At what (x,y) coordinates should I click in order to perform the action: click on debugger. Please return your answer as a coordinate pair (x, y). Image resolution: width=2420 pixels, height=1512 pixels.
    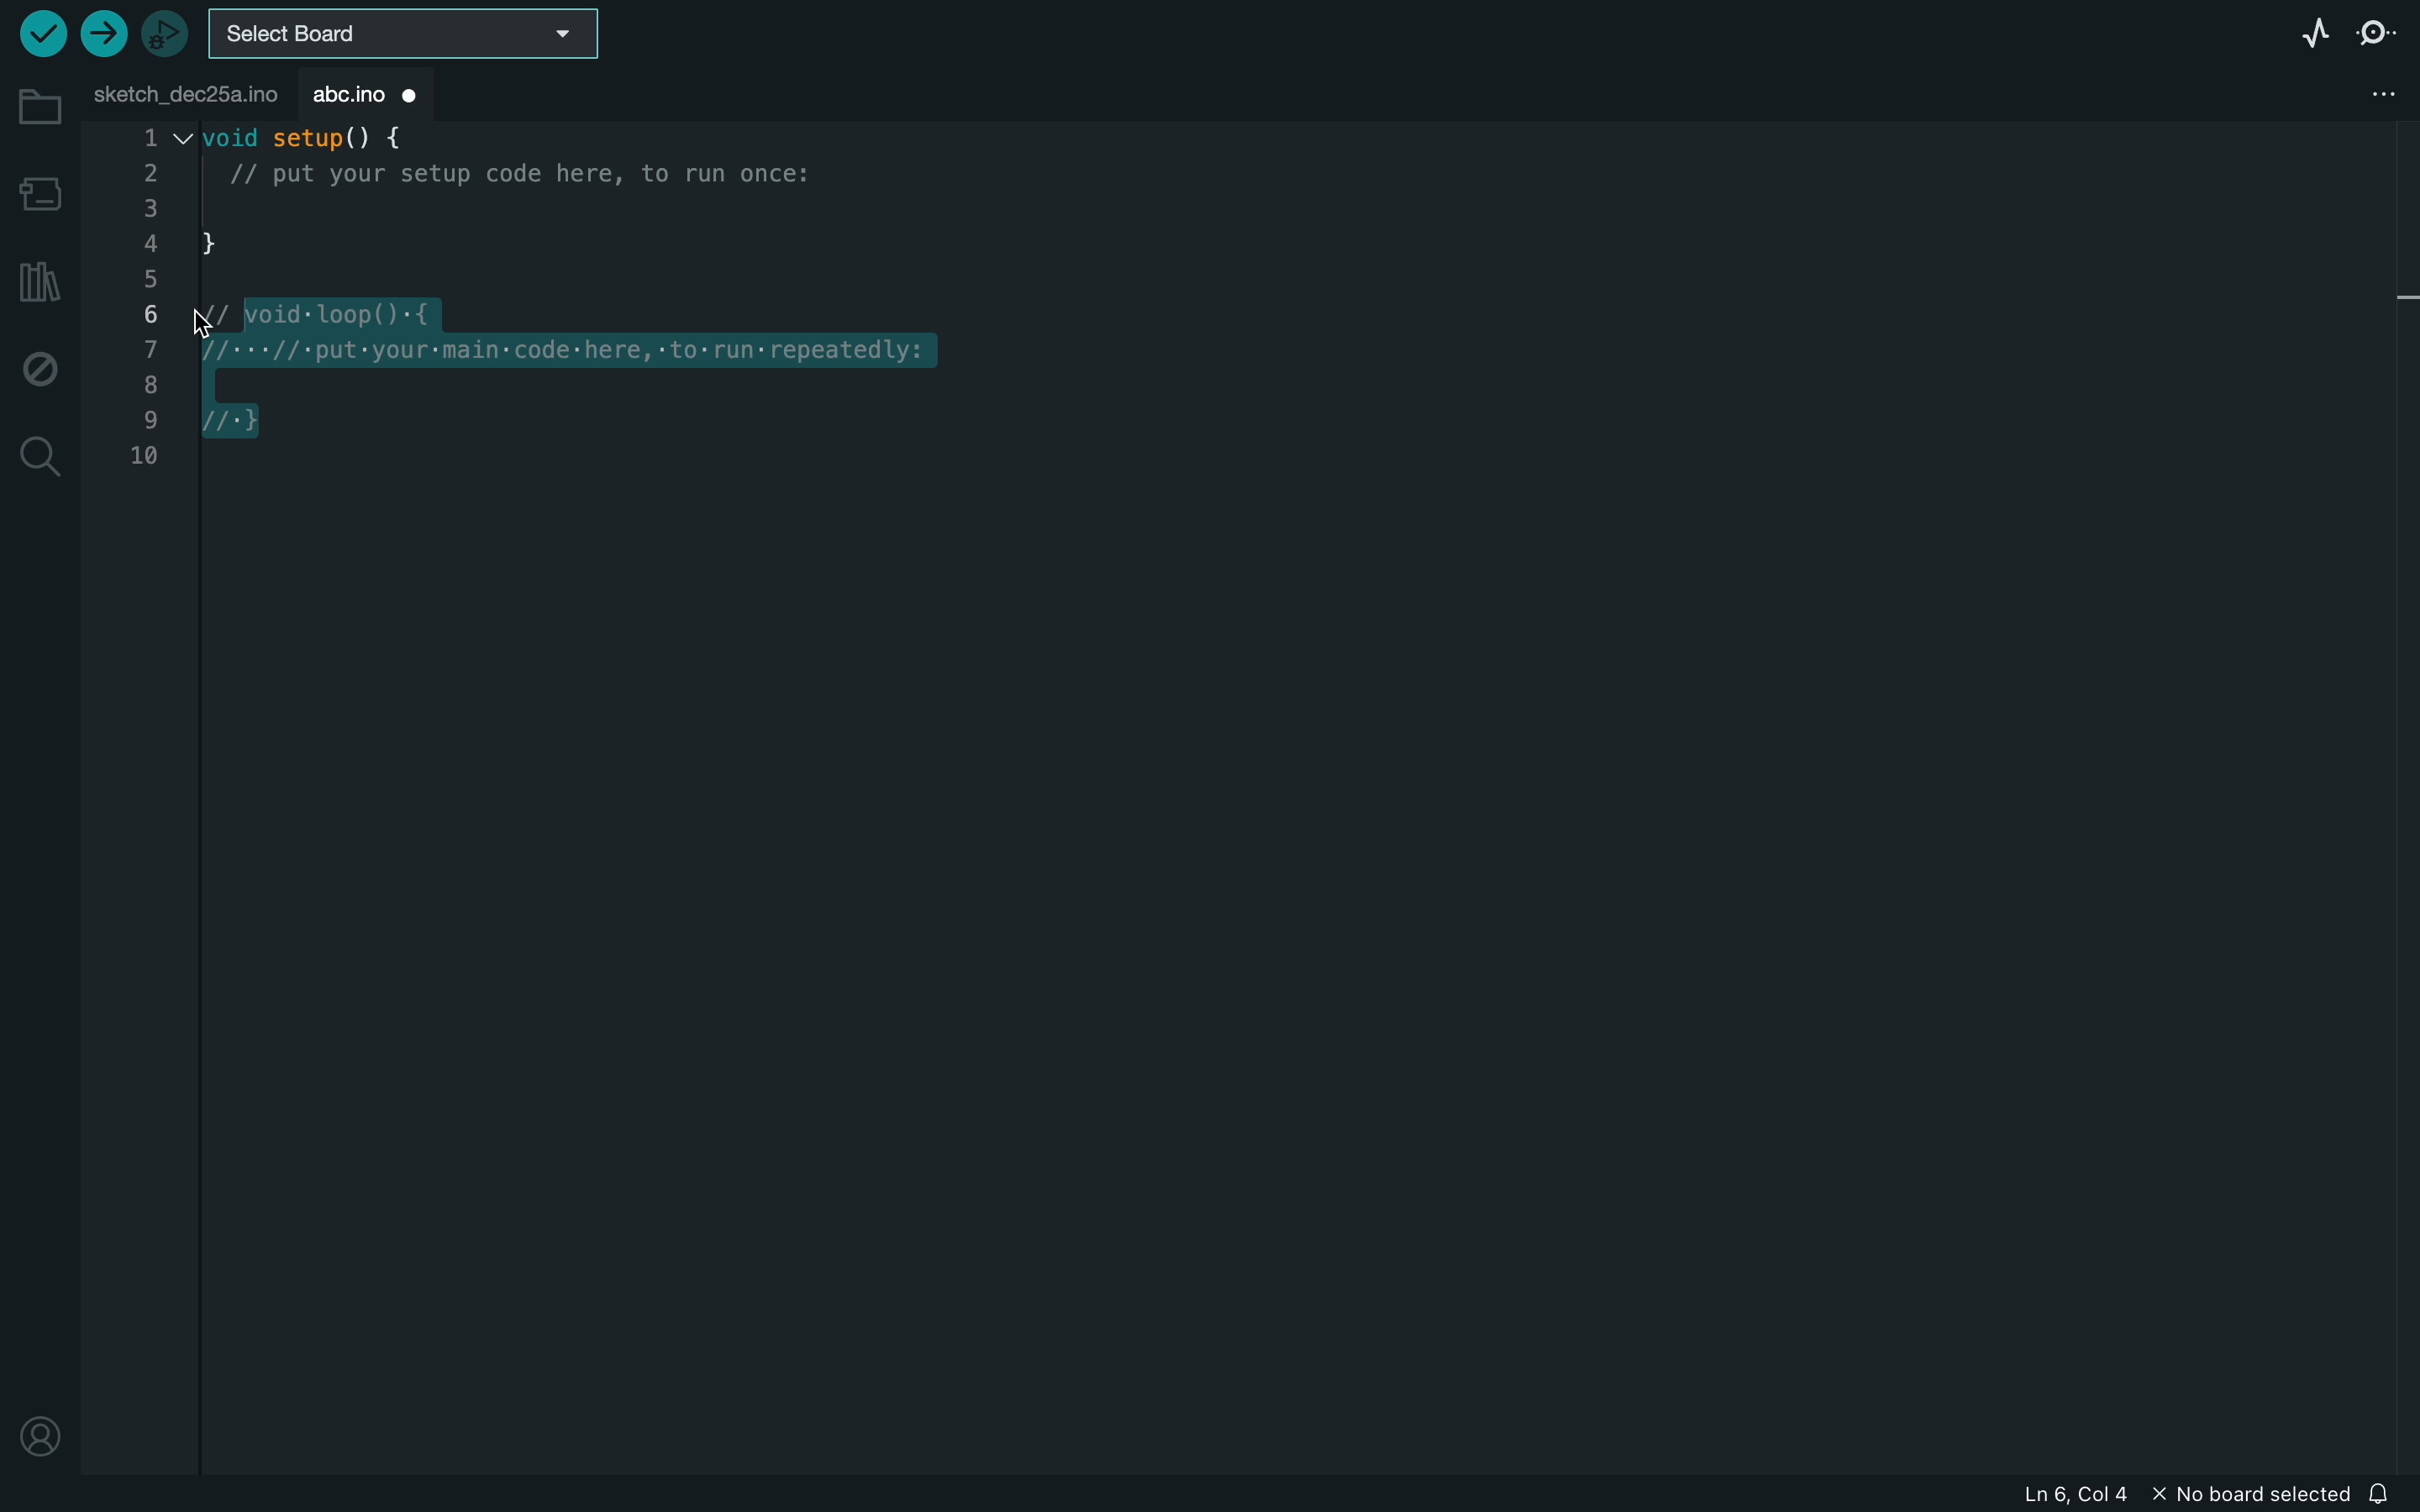
    Looking at the image, I should click on (167, 30).